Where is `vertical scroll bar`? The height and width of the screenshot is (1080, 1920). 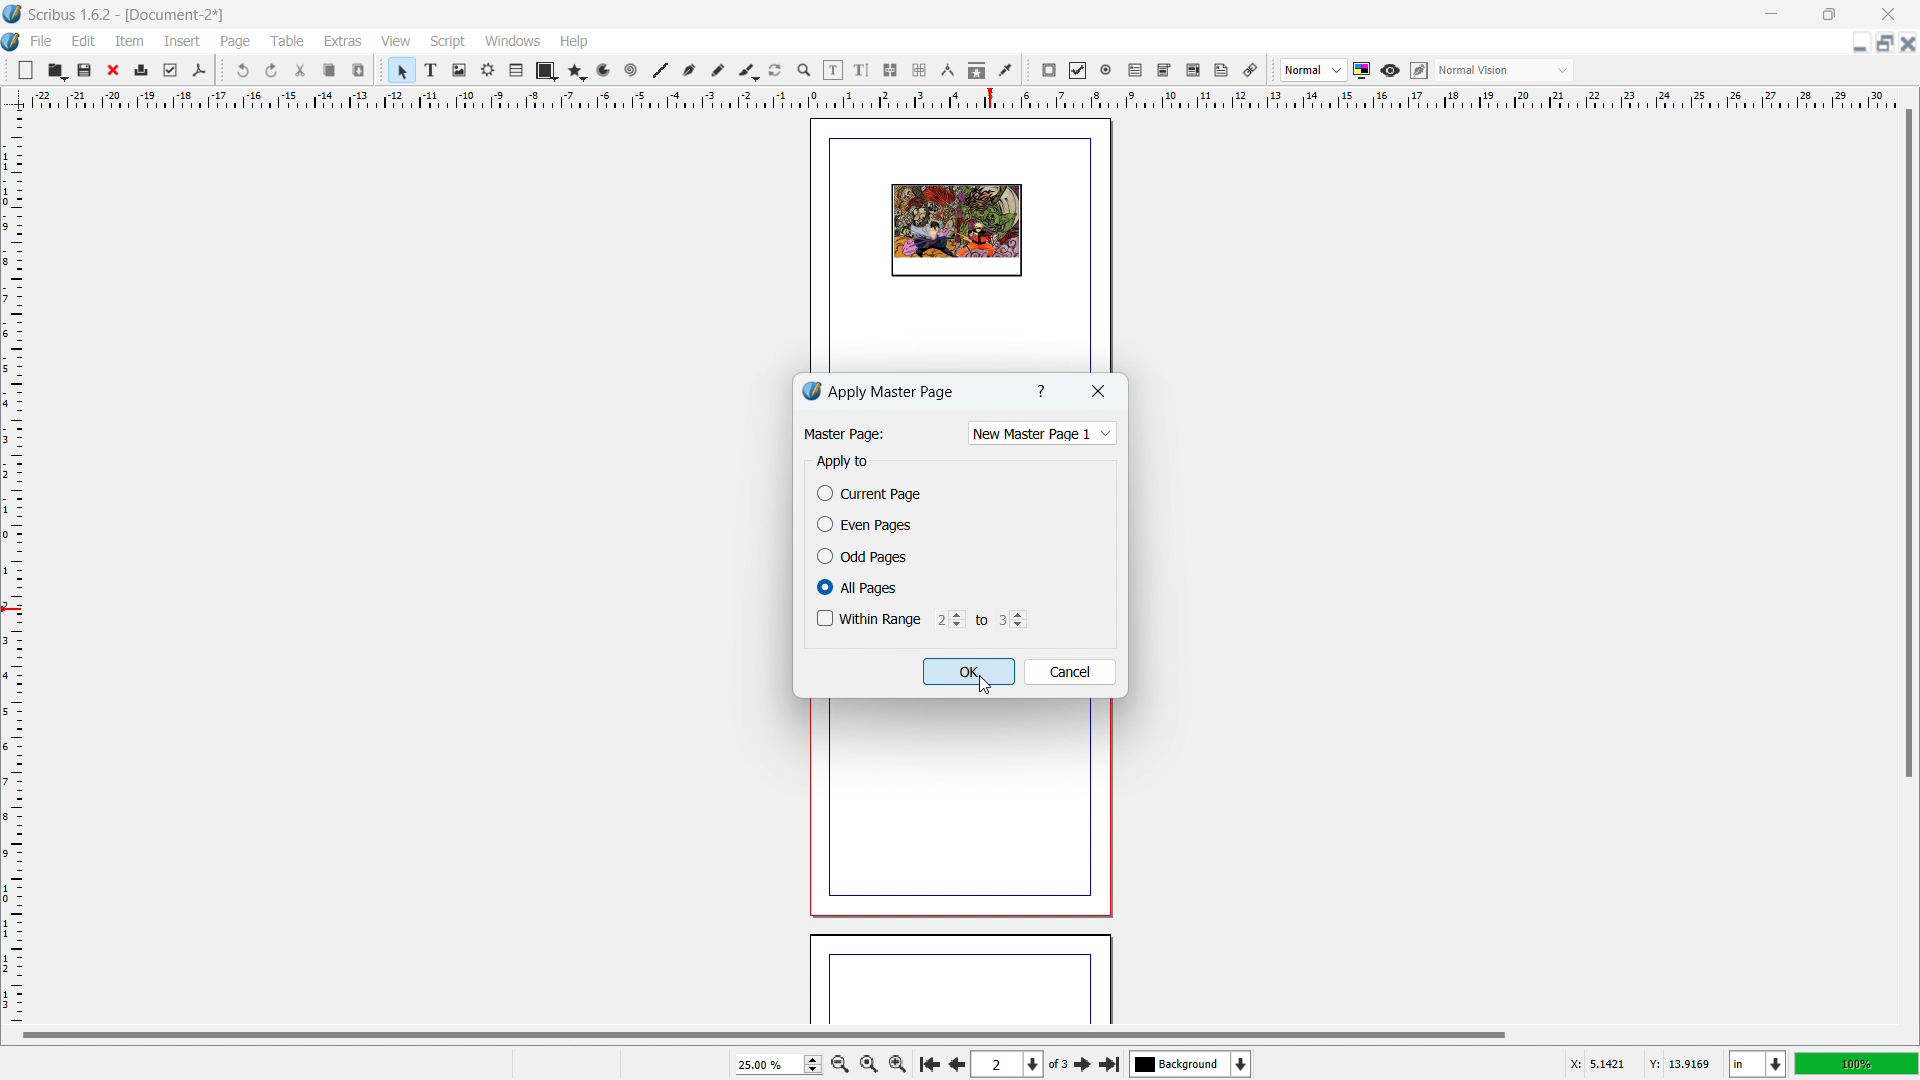
vertical scroll bar is located at coordinates (1906, 447).